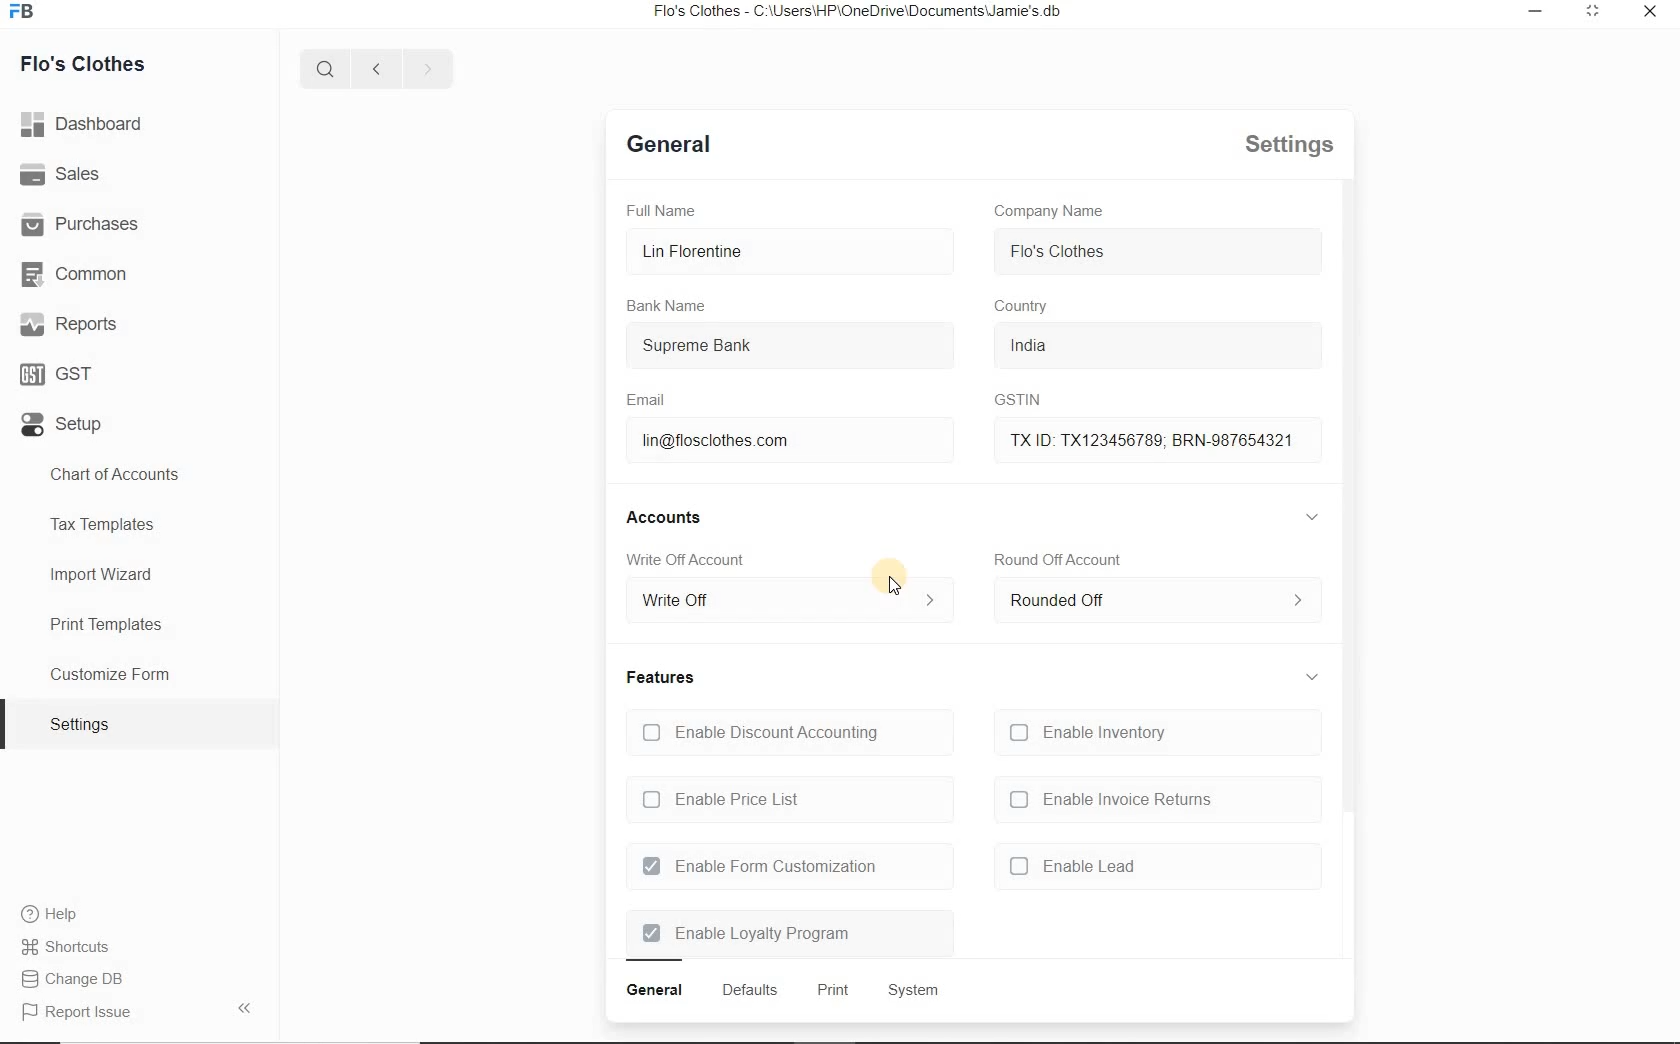 This screenshot has width=1680, height=1044. What do you see at coordinates (1594, 14) in the screenshot?
I see `minimize` at bounding box center [1594, 14].